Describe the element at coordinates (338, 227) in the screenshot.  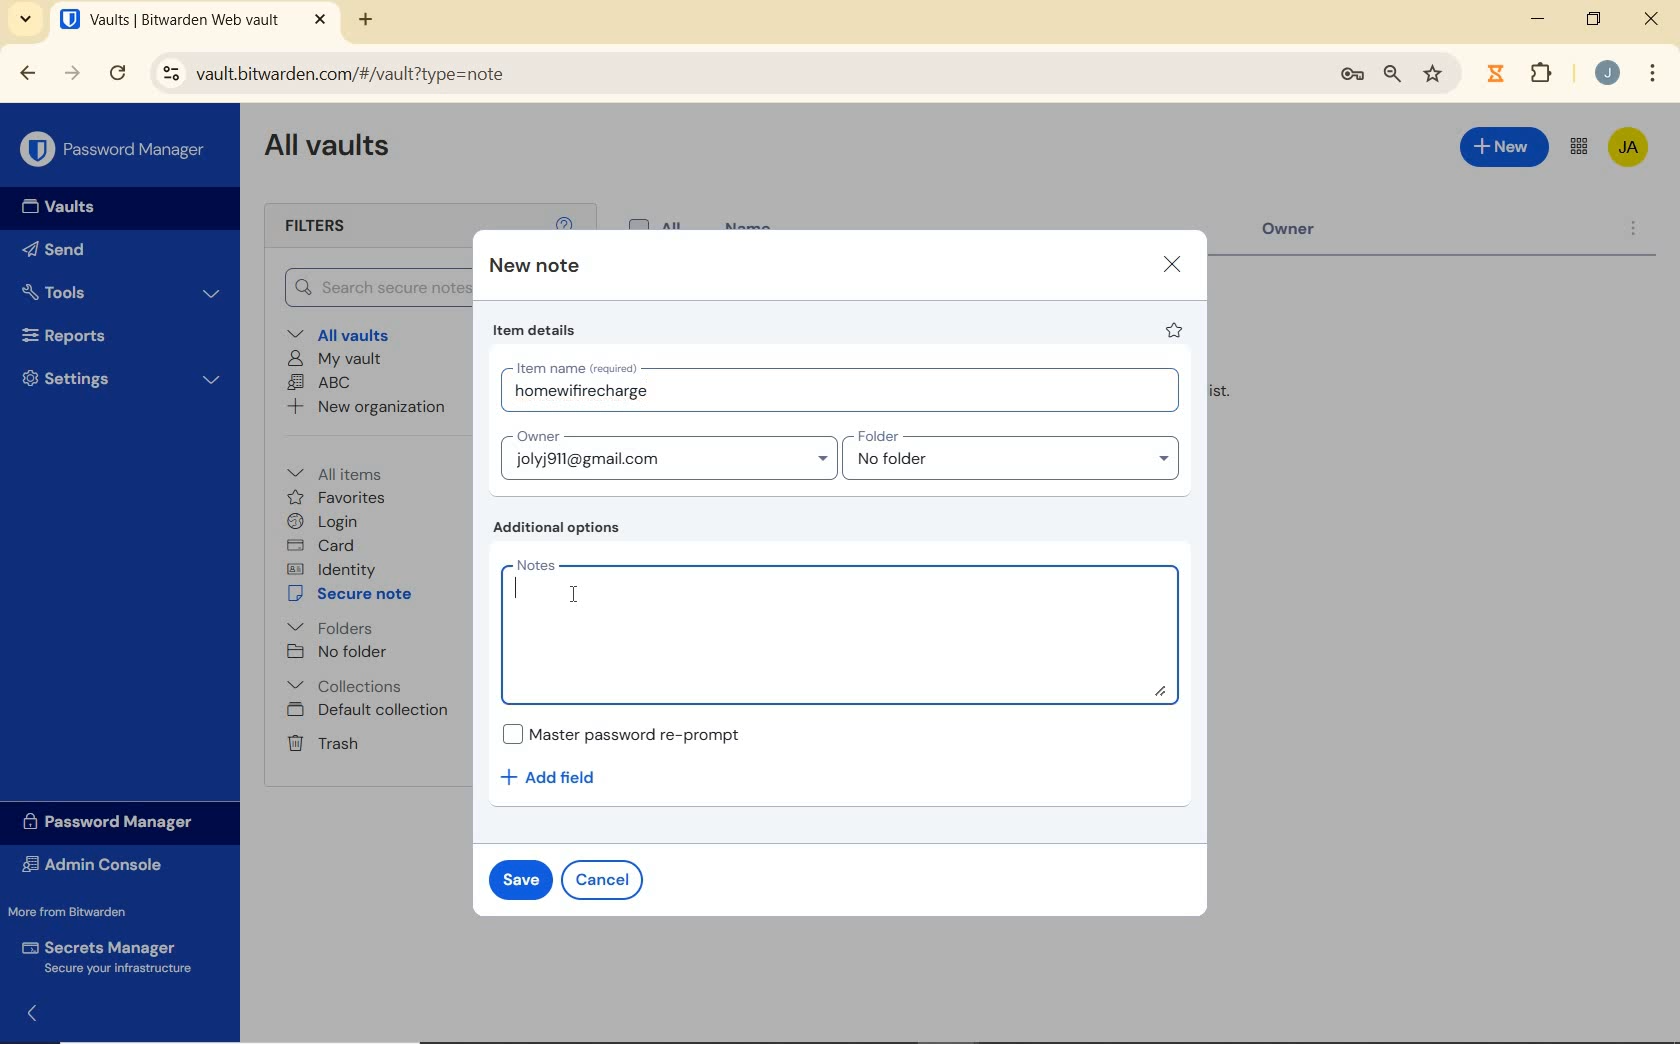
I see `Filters` at that location.